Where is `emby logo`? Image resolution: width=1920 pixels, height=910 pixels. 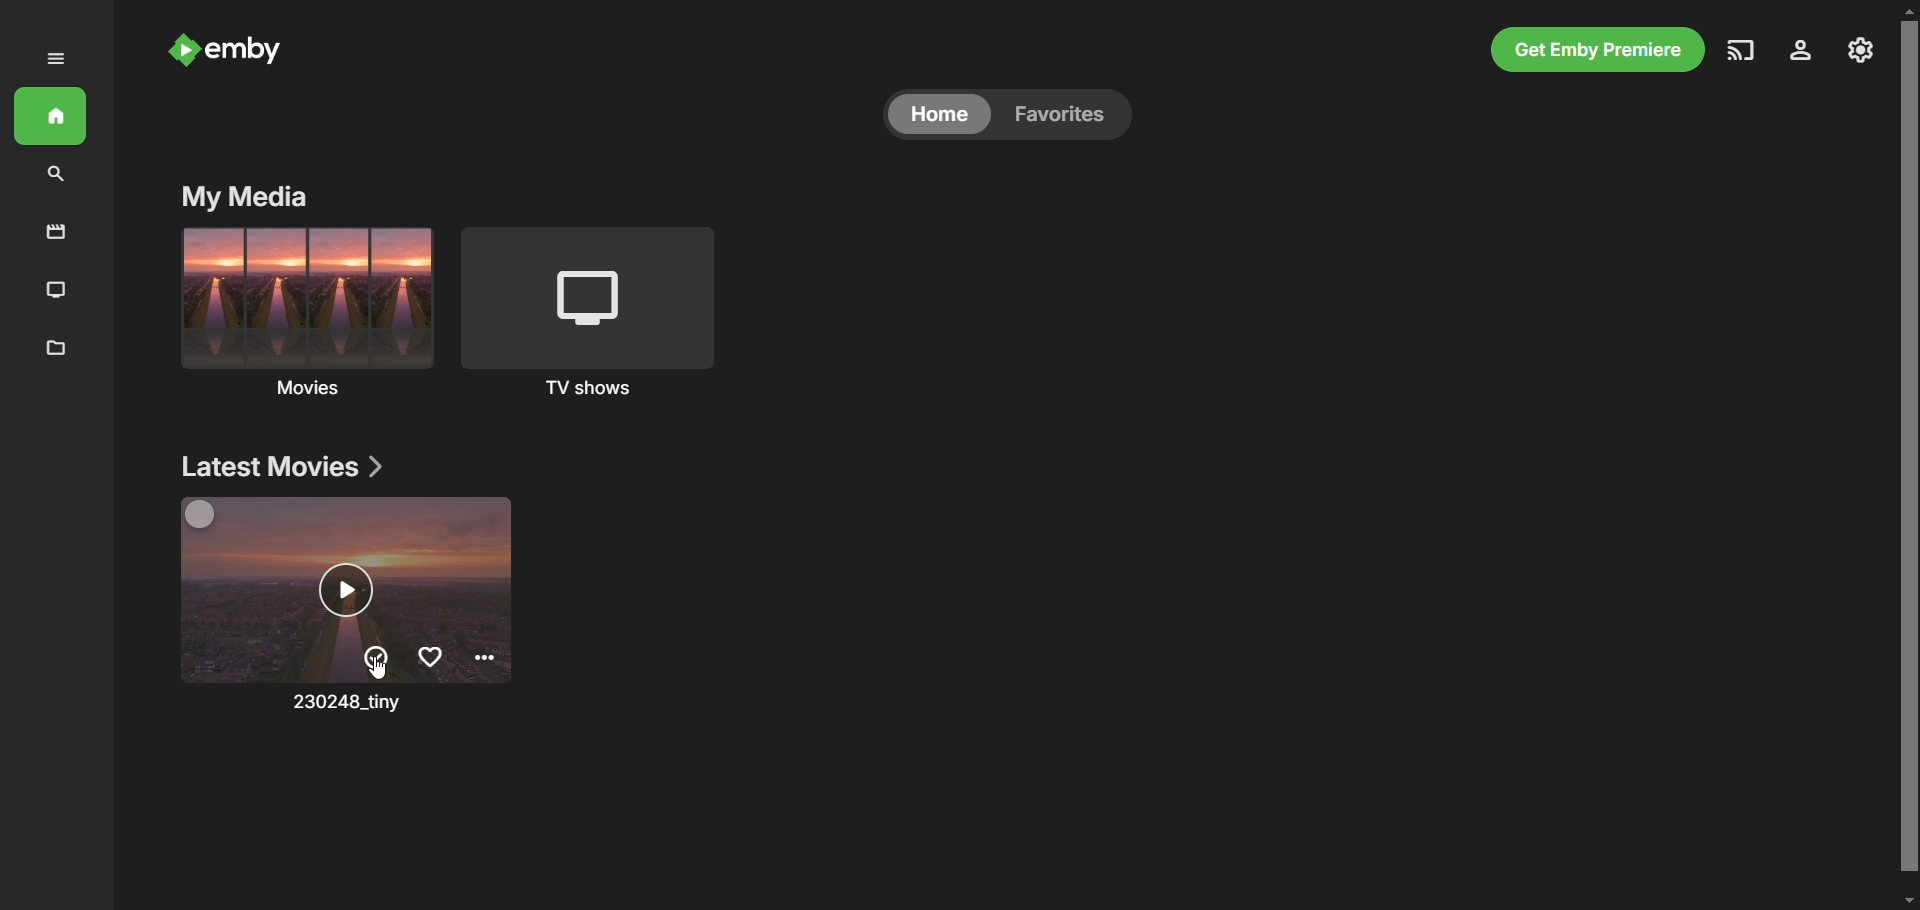
emby logo is located at coordinates (179, 50).